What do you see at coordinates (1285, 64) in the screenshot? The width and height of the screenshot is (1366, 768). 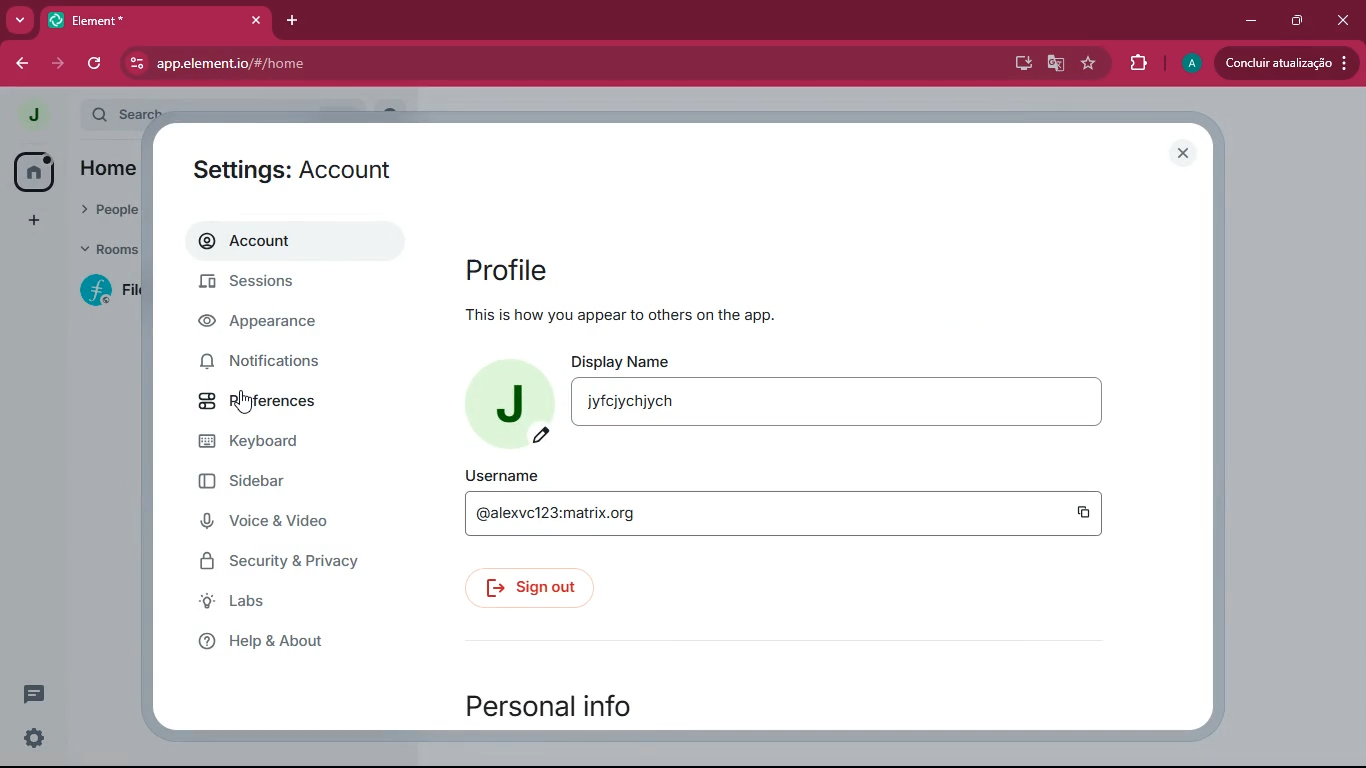 I see `updates` at bounding box center [1285, 64].